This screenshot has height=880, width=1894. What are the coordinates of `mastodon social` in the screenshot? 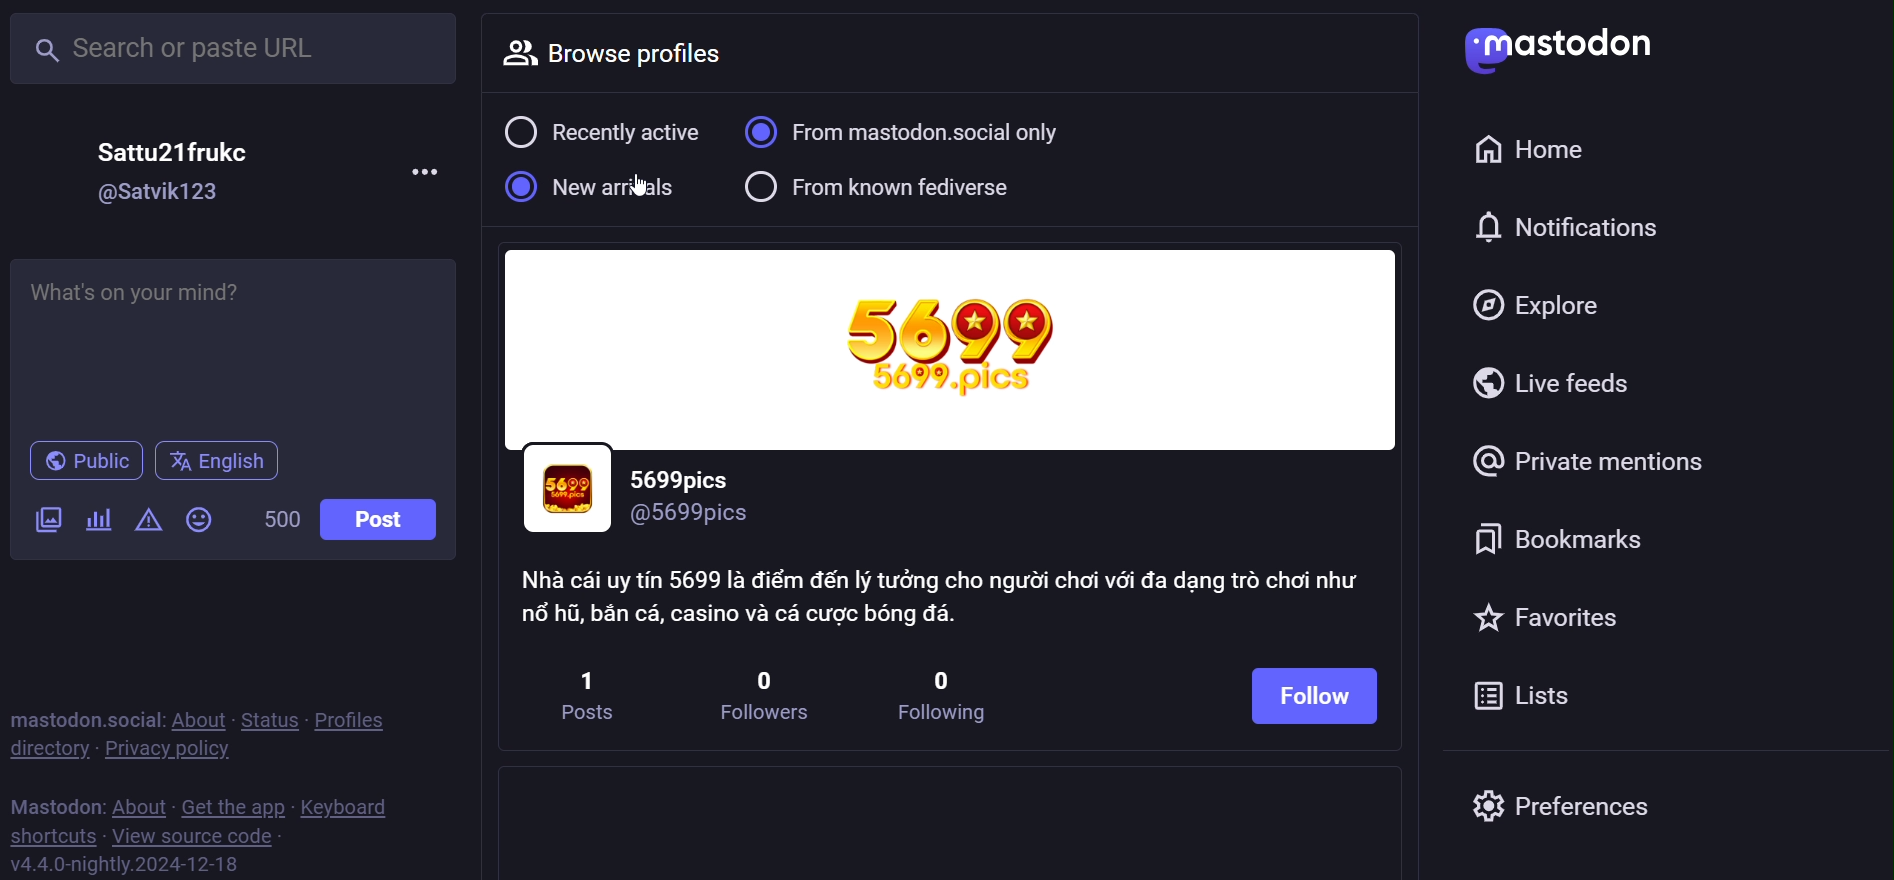 It's located at (79, 718).